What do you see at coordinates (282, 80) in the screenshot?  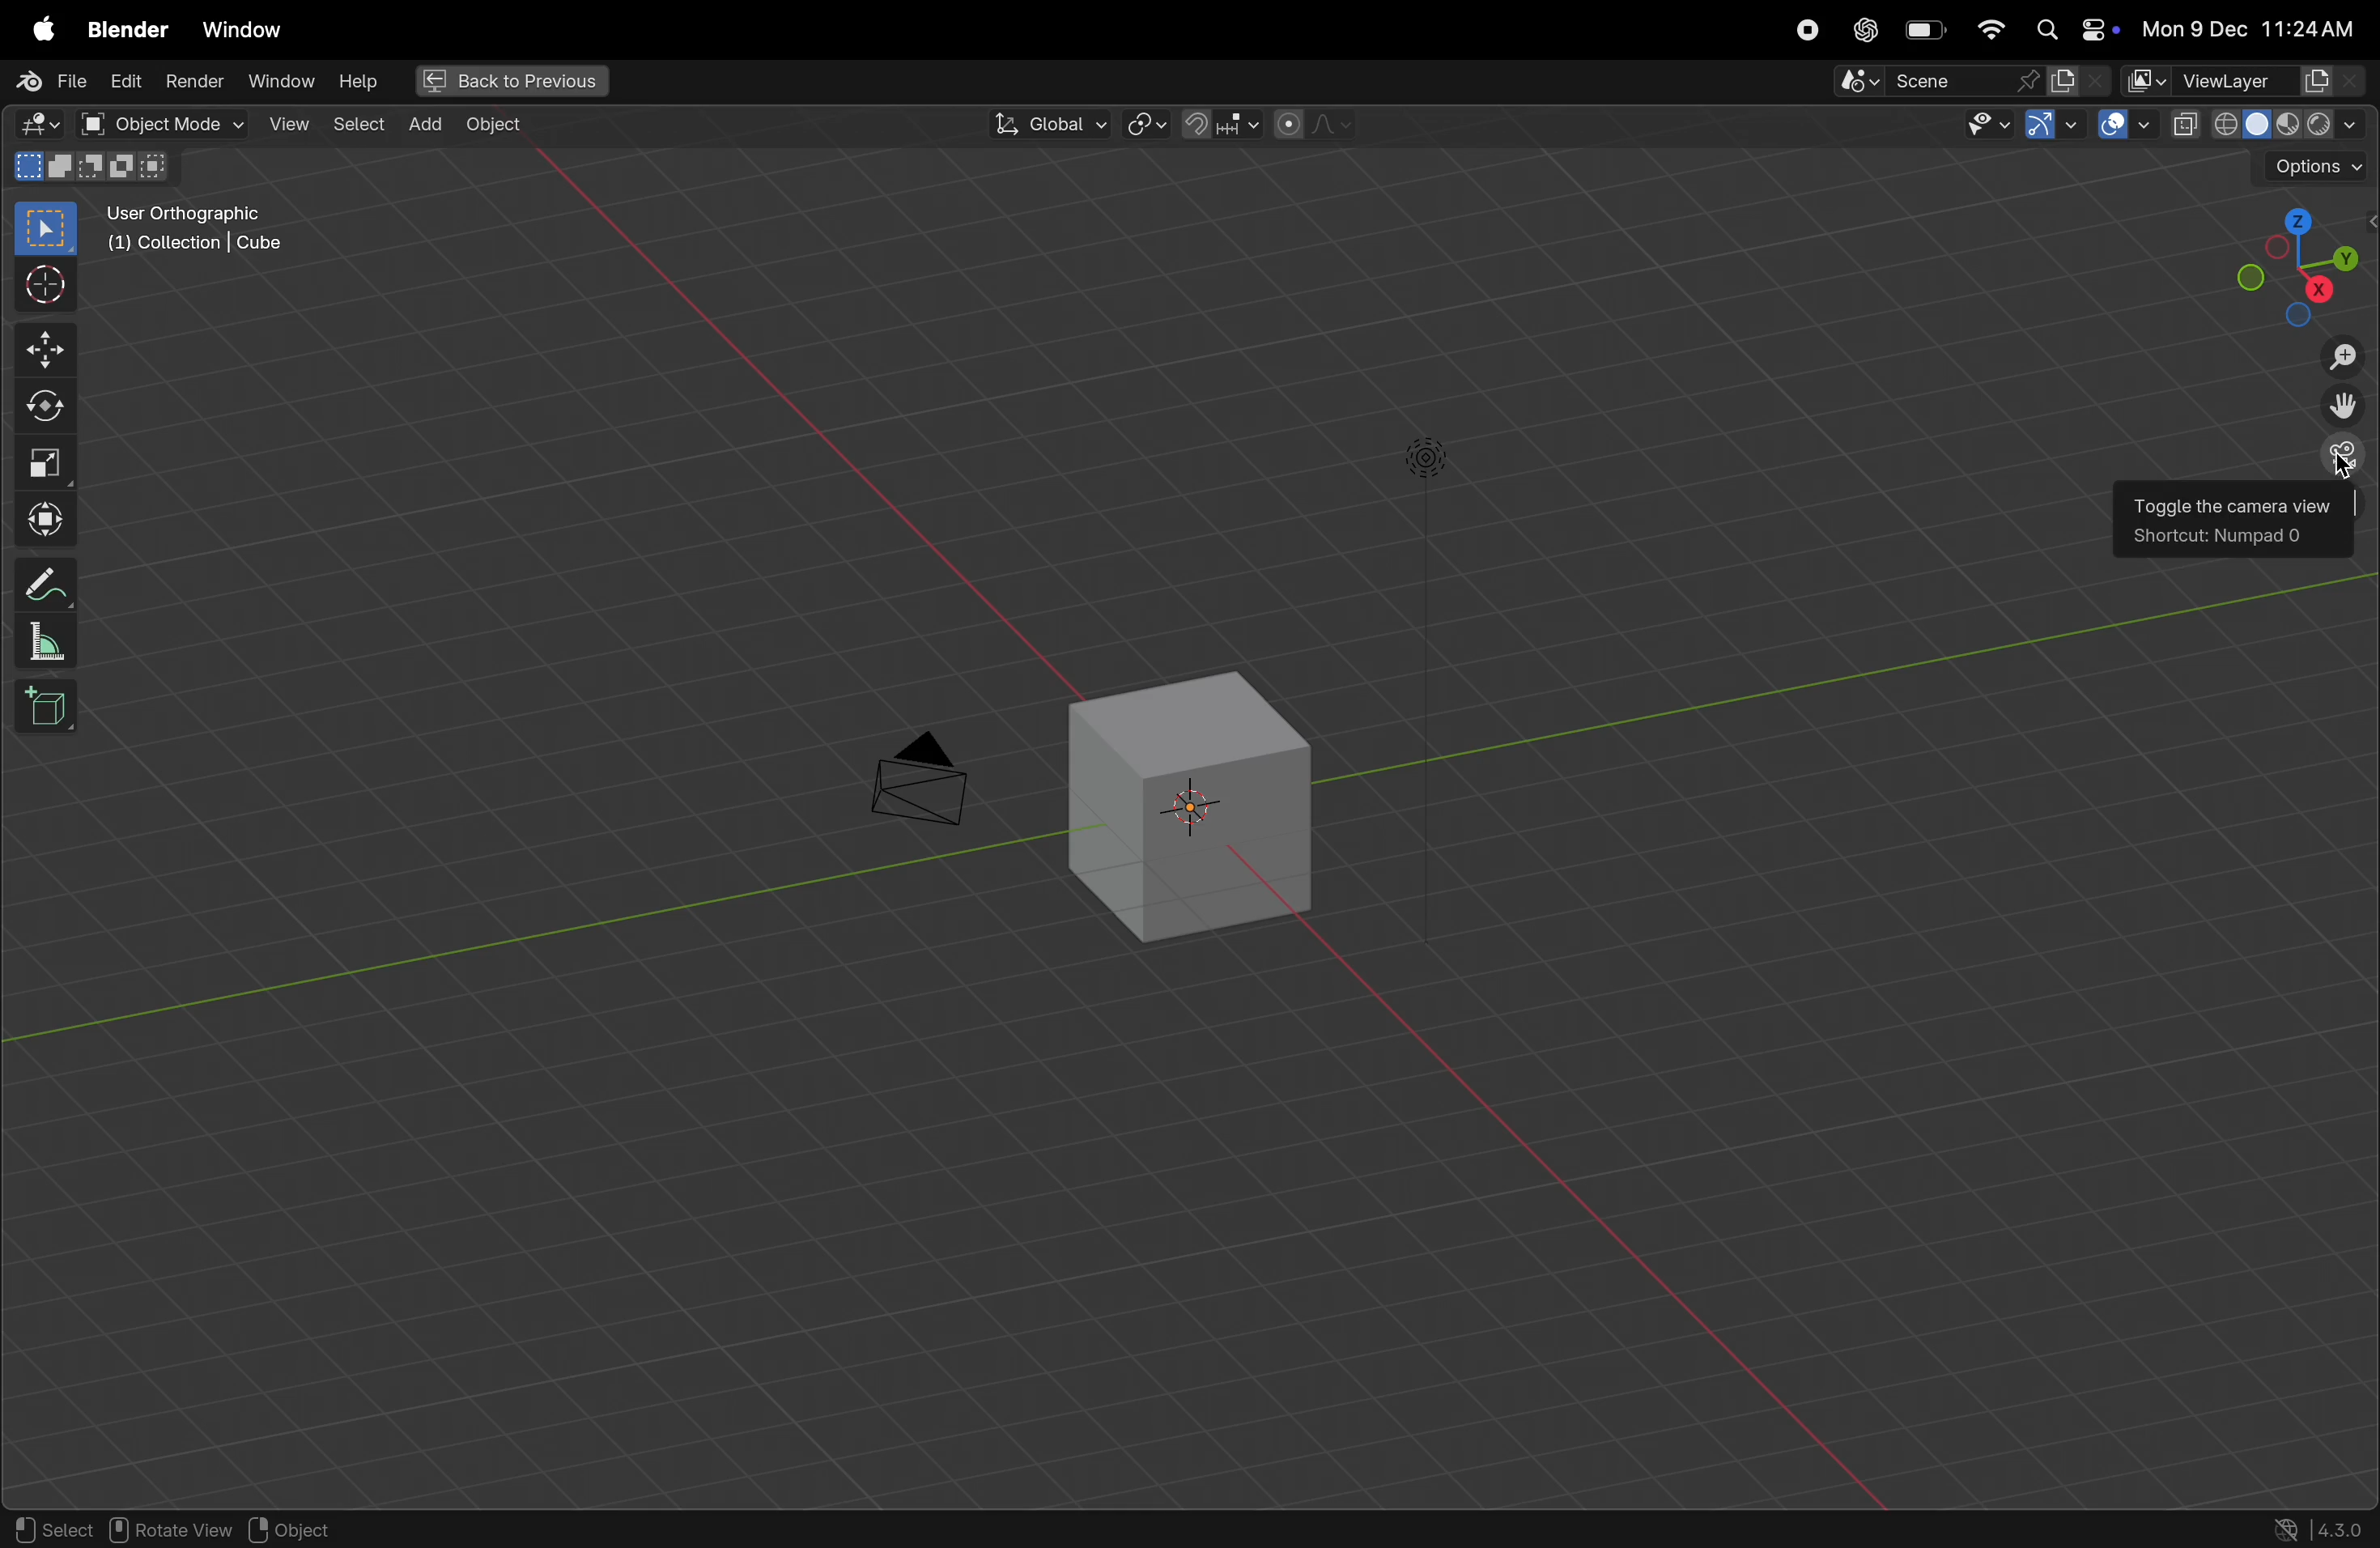 I see `window` at bounding box center [282, 80].